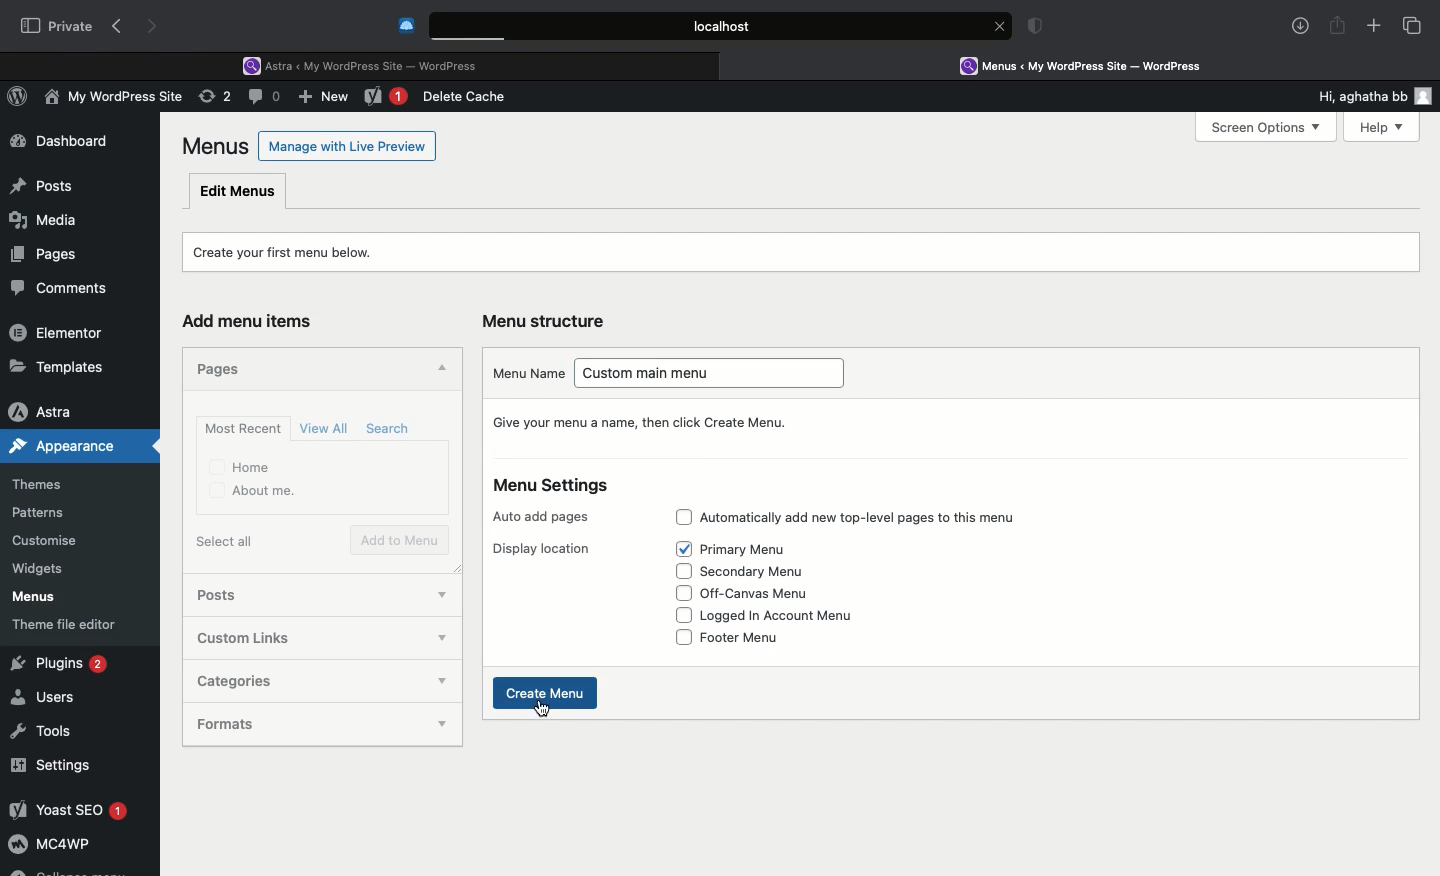 The height and width of the screenshot is (876, 1440). Describe the element at coordinates (527, 372) in the screenshot. I see `Menu name` at that location.